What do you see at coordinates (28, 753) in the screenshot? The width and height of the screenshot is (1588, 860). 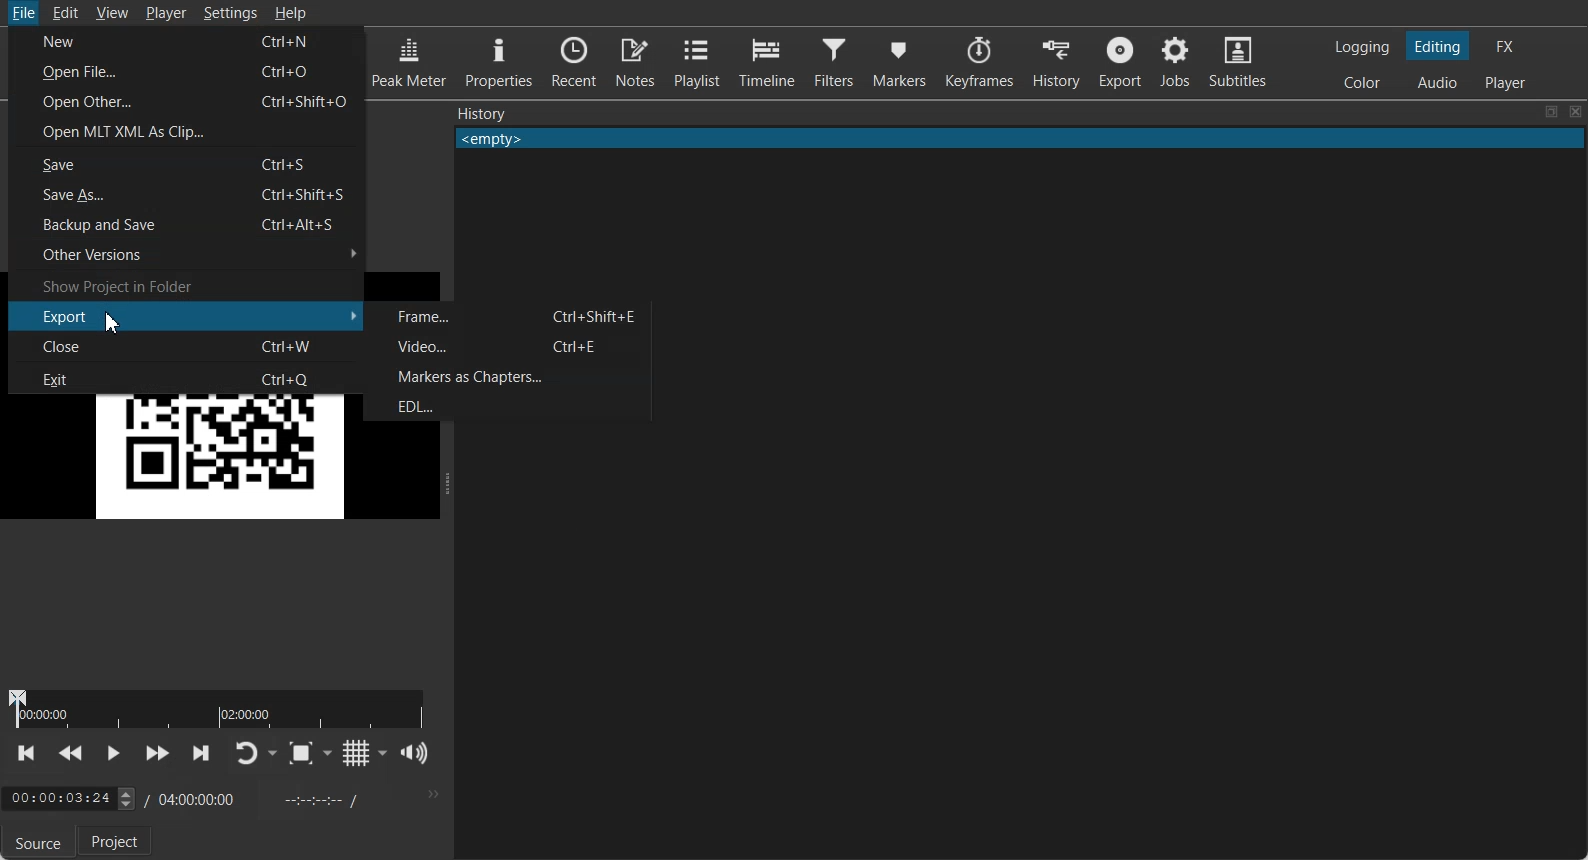 I see `Skip to previous point` at bounding box center [28, 753].